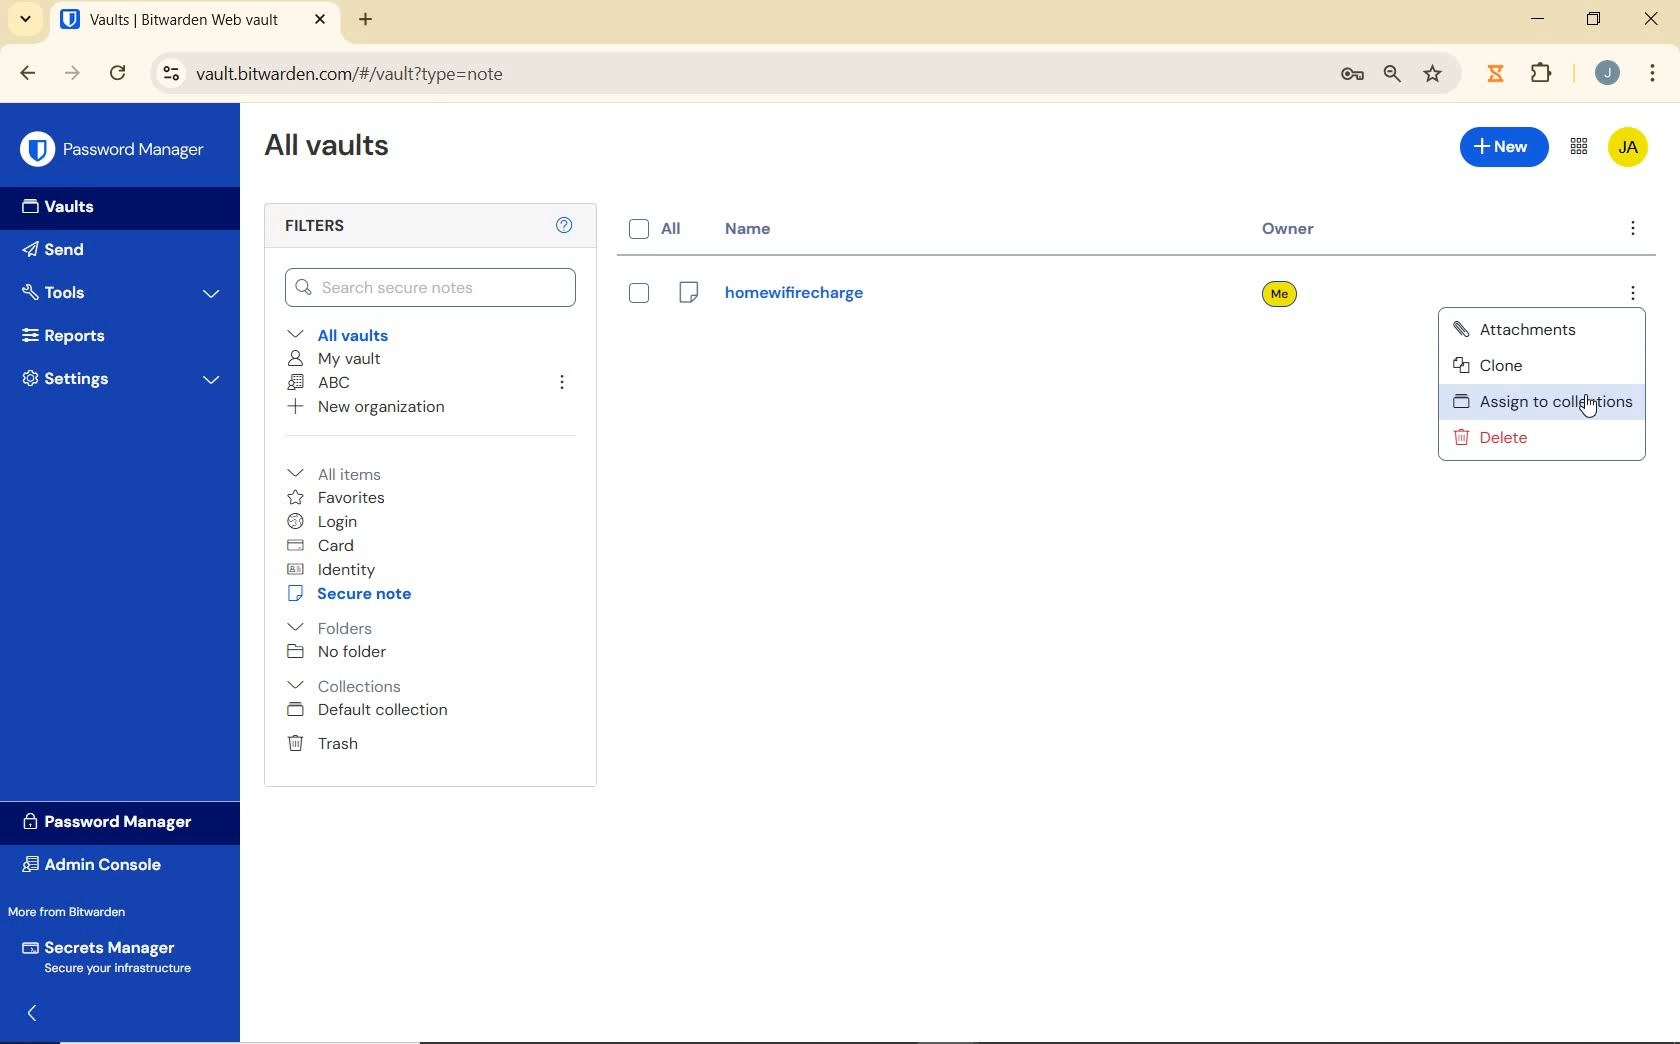  Describe the element at coordinates (368, 406) in the screenshot. I see `New organization` at that location.